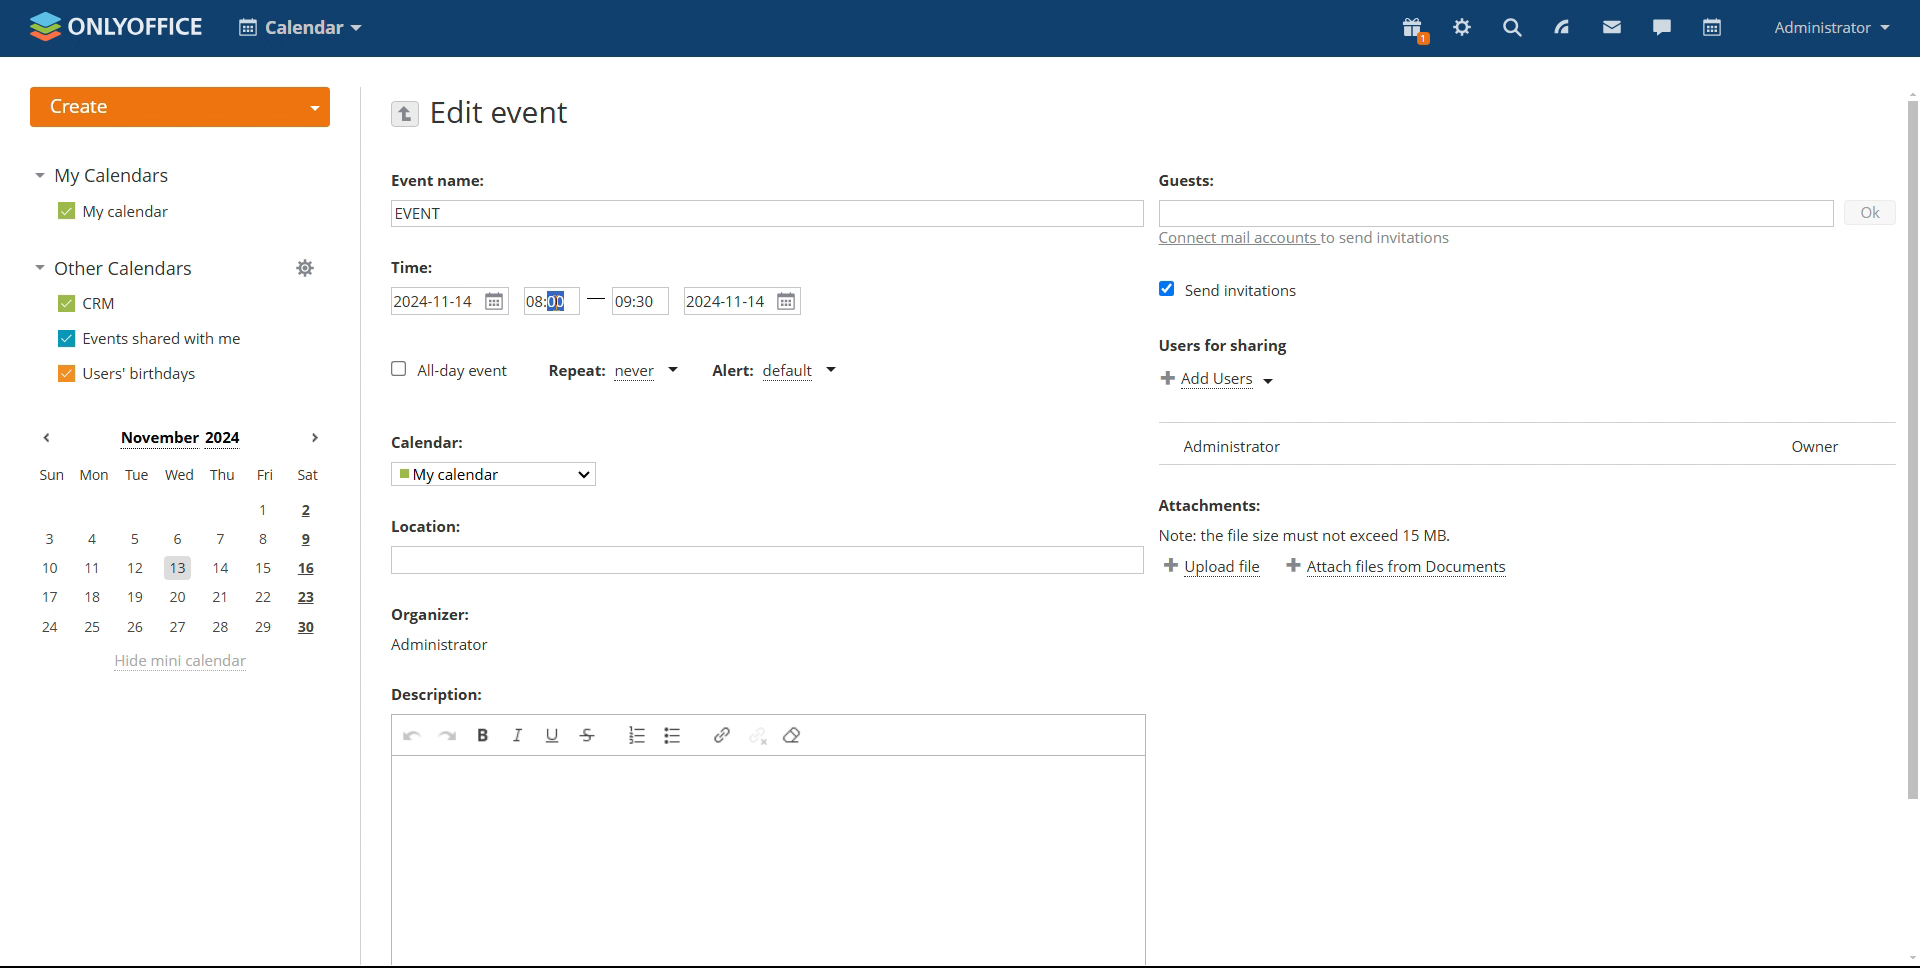 Image resolution: width=1920 pixels, height=968 pixels. Describe the element at coordinates (1451, 443) in the screenshot. I see `list of users` at that location.